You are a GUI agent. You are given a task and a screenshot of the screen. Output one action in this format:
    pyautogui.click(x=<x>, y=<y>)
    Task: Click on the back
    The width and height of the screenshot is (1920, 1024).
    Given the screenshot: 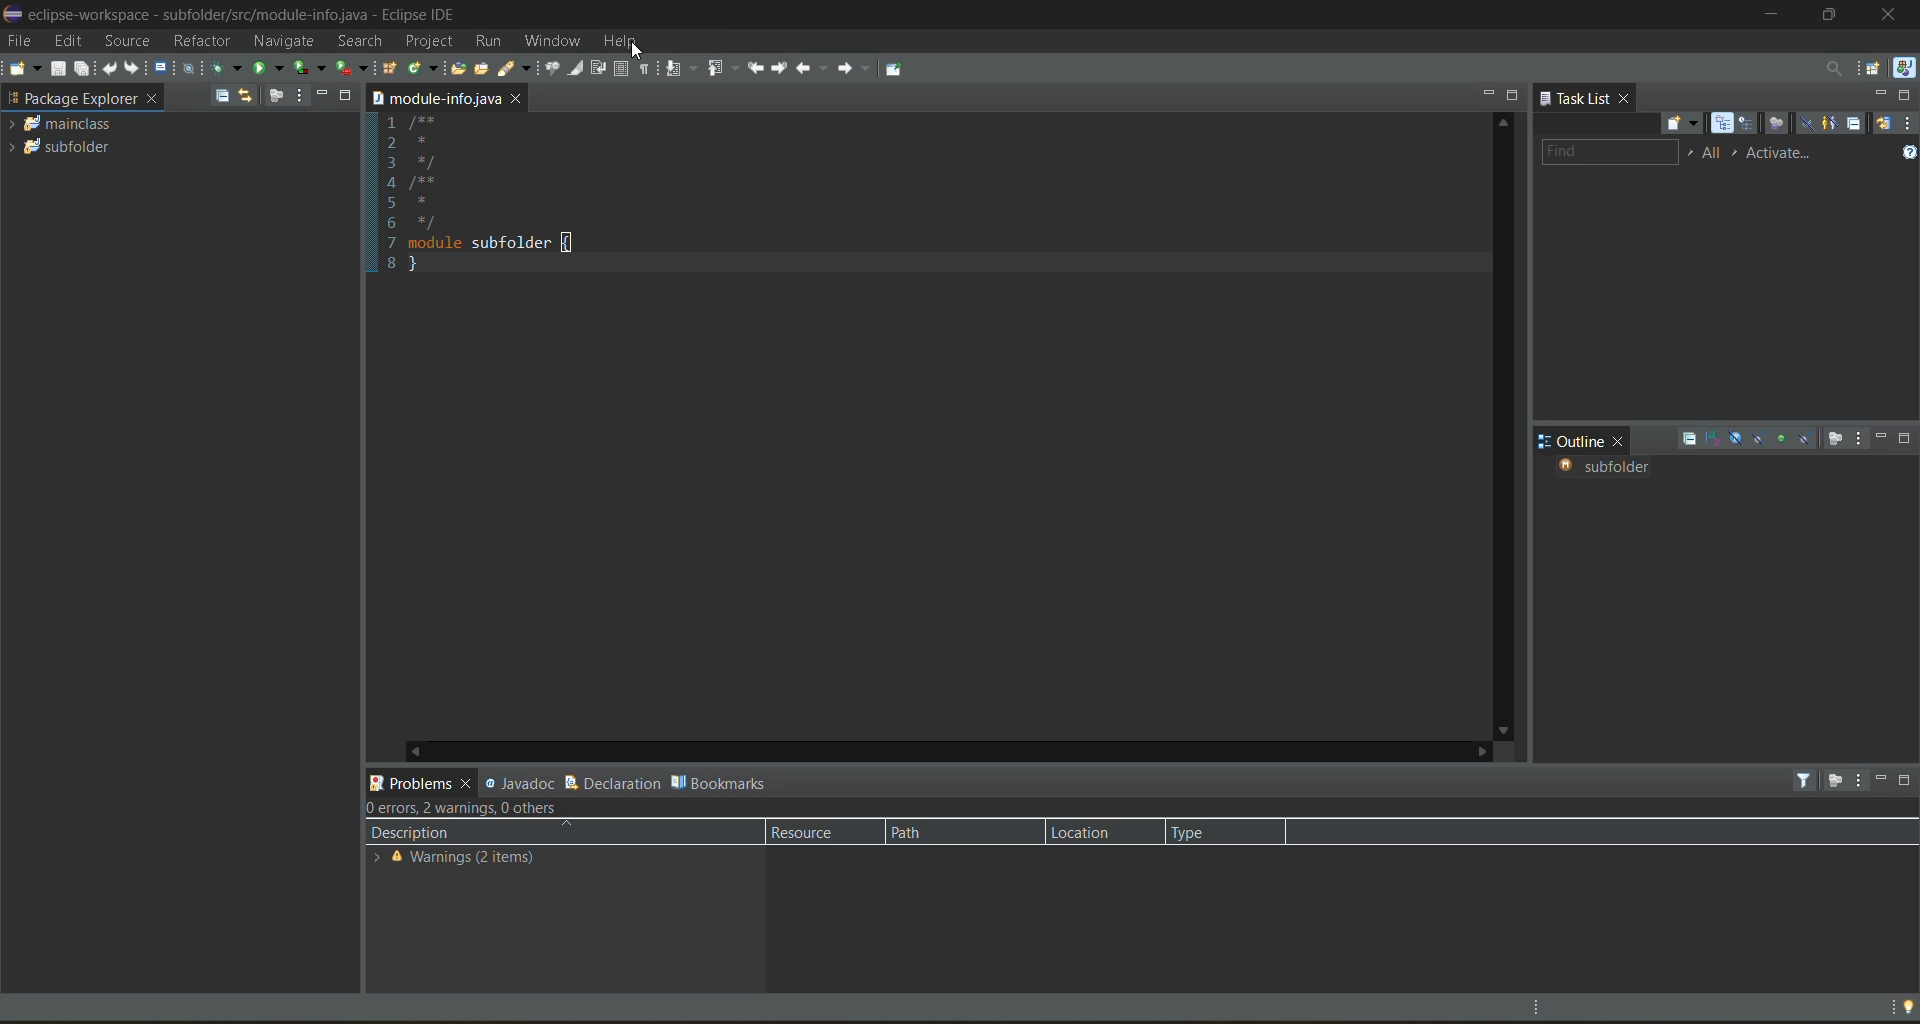 What is the action you would take?
    pyautogui.click(x=811, y=70)
    